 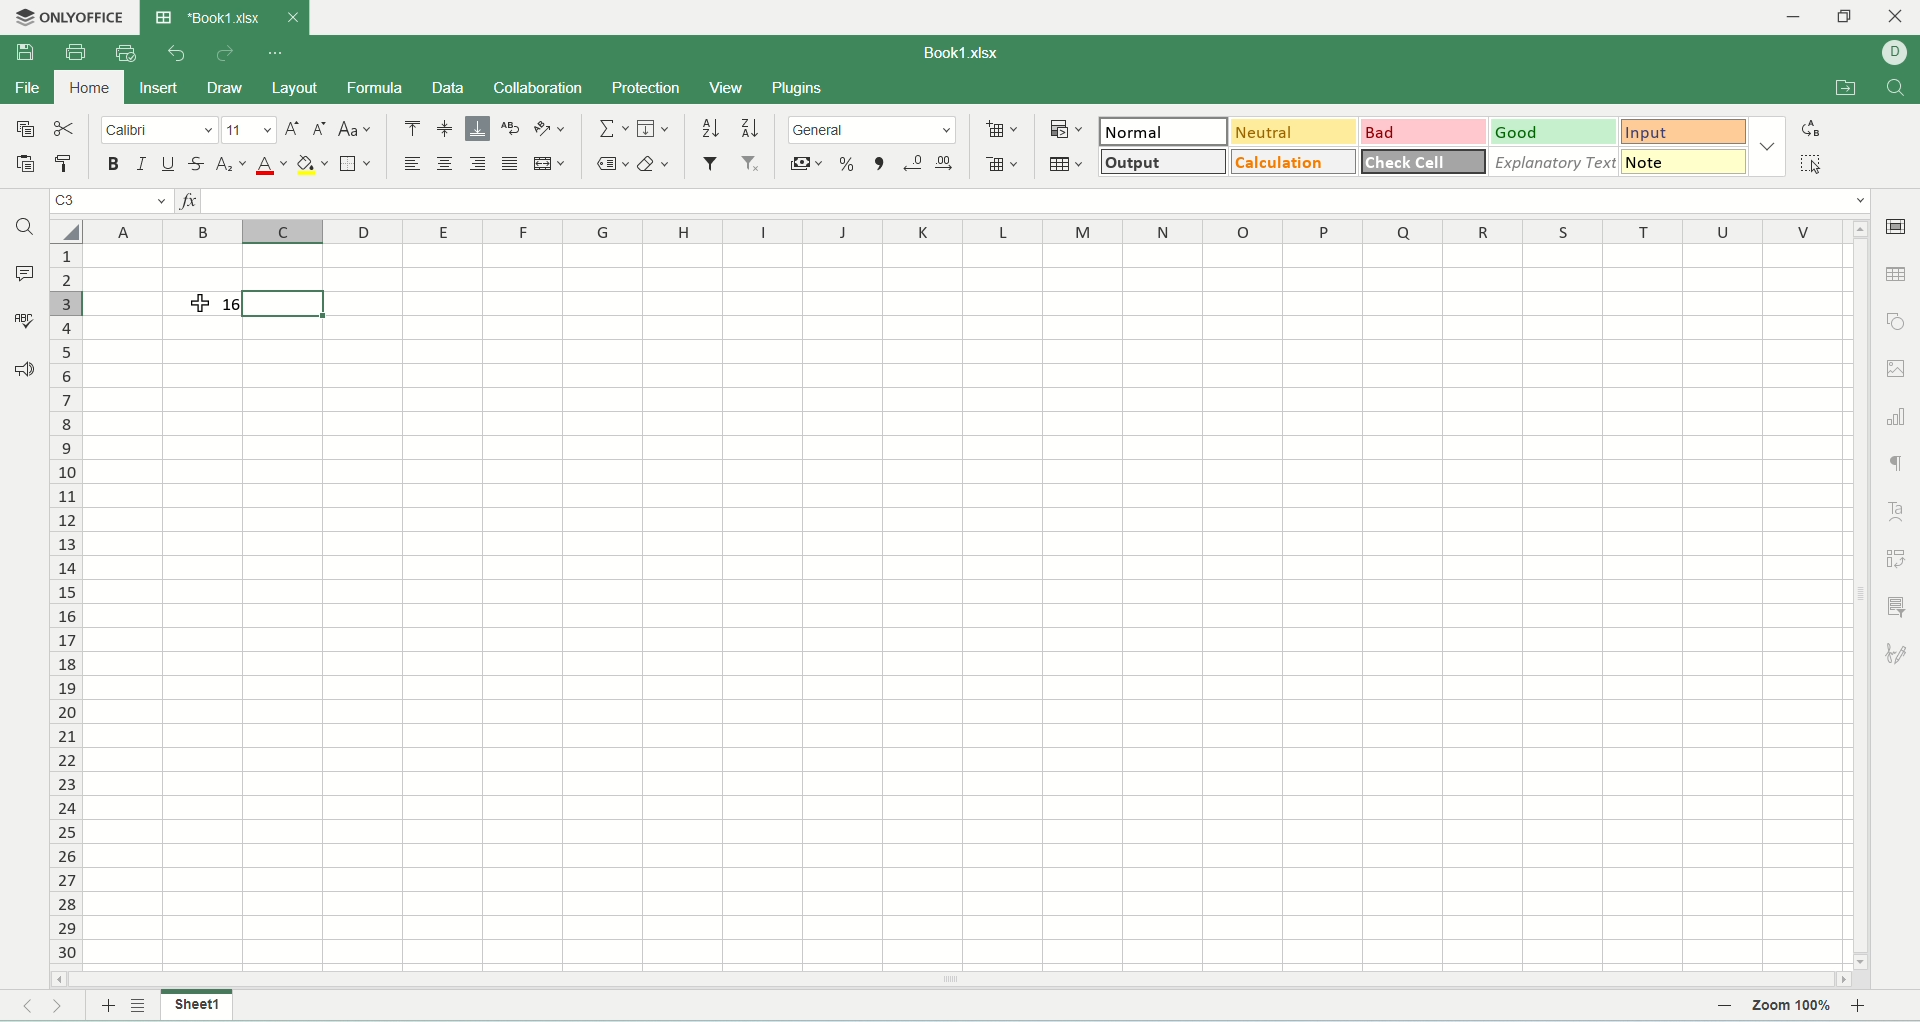 What do you see at coordinates (25, 128) in the screenshot?
I see `copy` at bounding box center [25, 128].